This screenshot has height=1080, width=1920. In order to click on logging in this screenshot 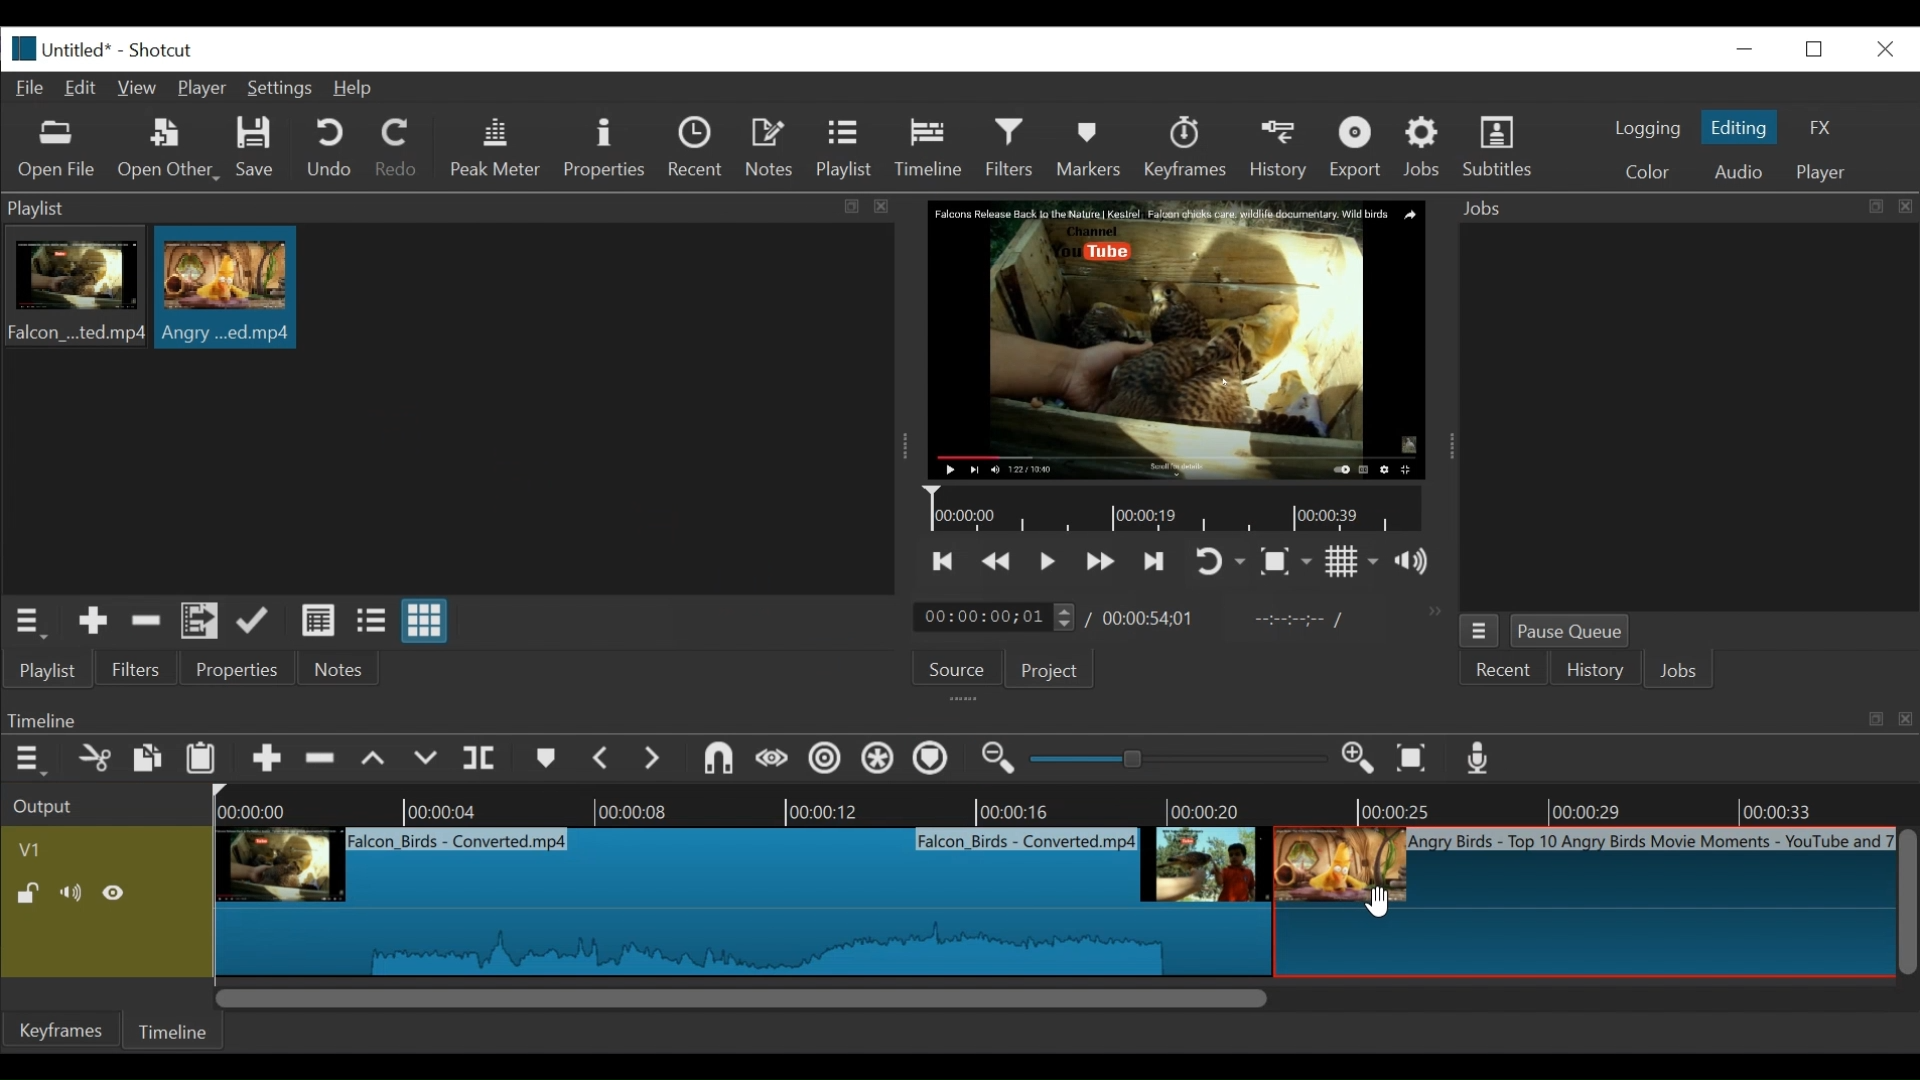, I will do `click(1646, 128)`.